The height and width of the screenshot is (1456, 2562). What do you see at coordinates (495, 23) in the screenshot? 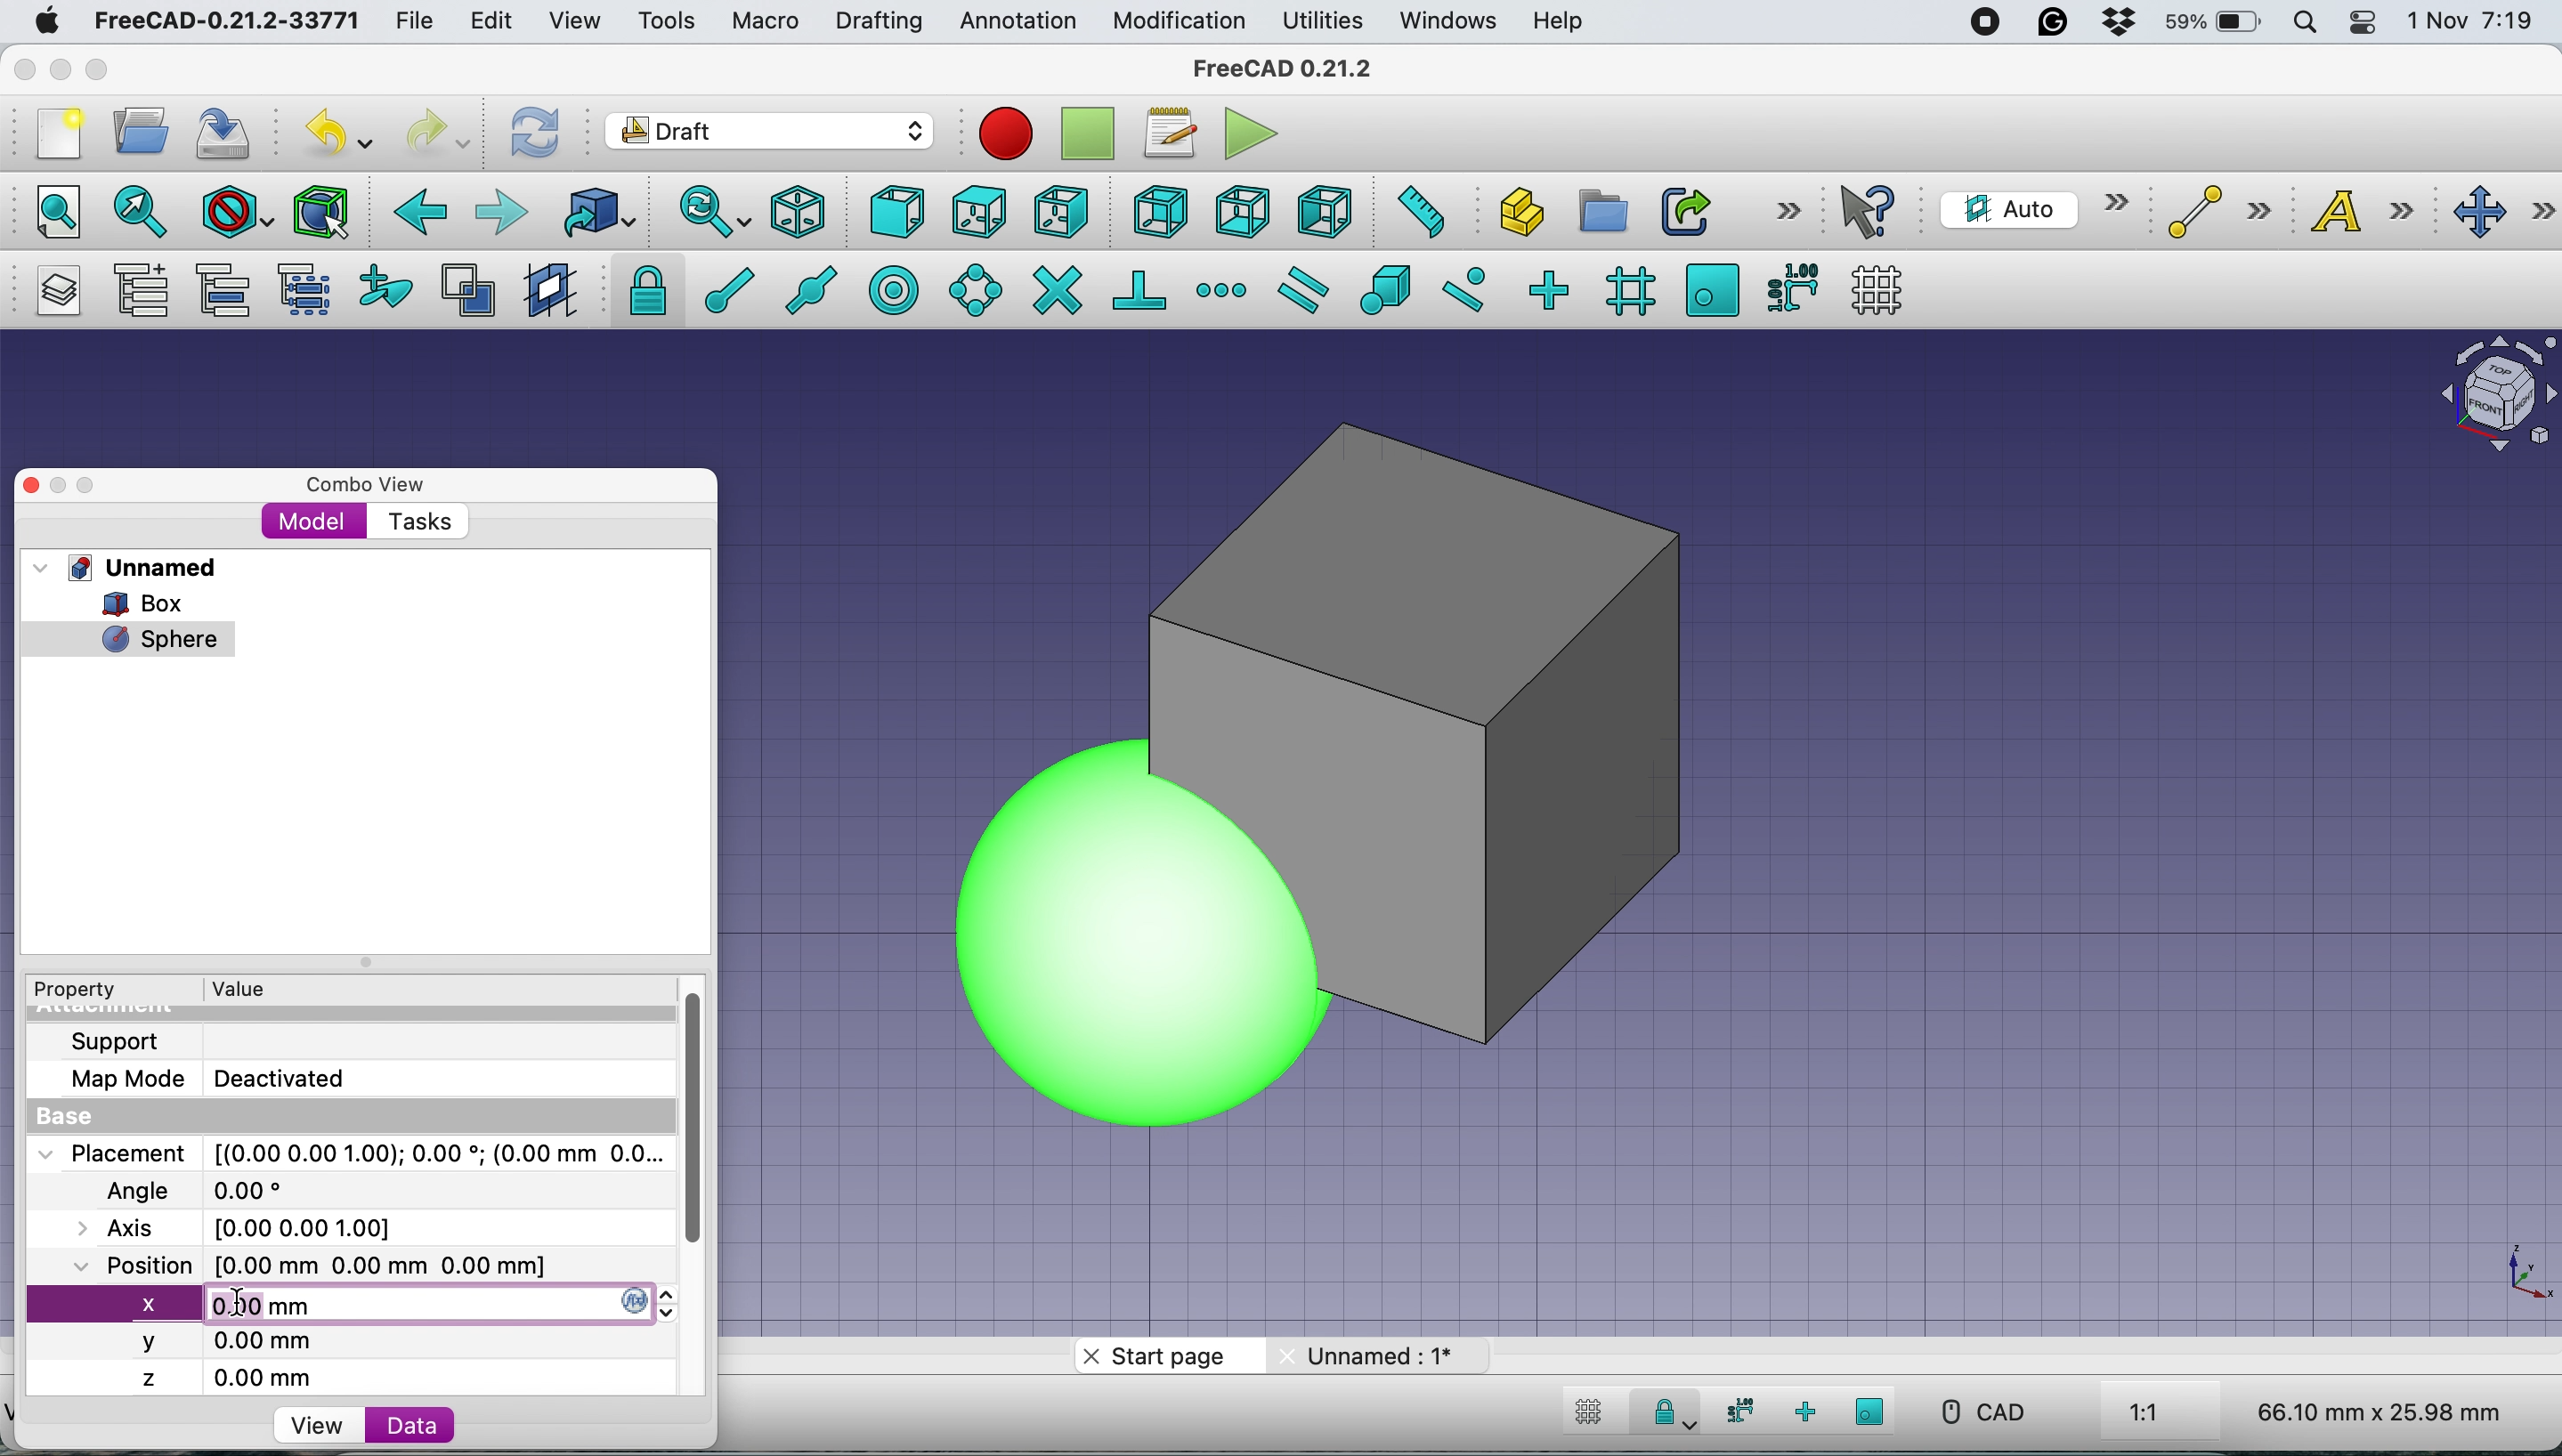
I see `edit` at bounding box center [495, 23].